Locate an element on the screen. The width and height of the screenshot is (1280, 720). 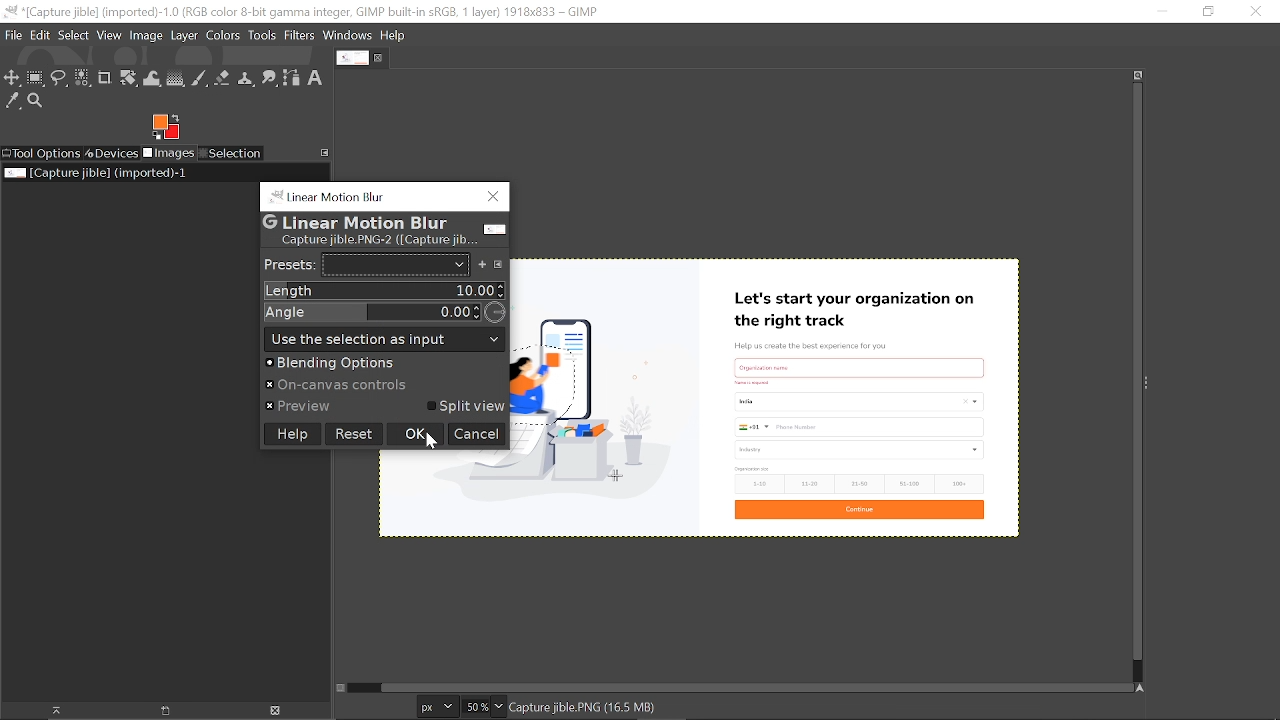
Path tool is located at coordinates (292, 78).